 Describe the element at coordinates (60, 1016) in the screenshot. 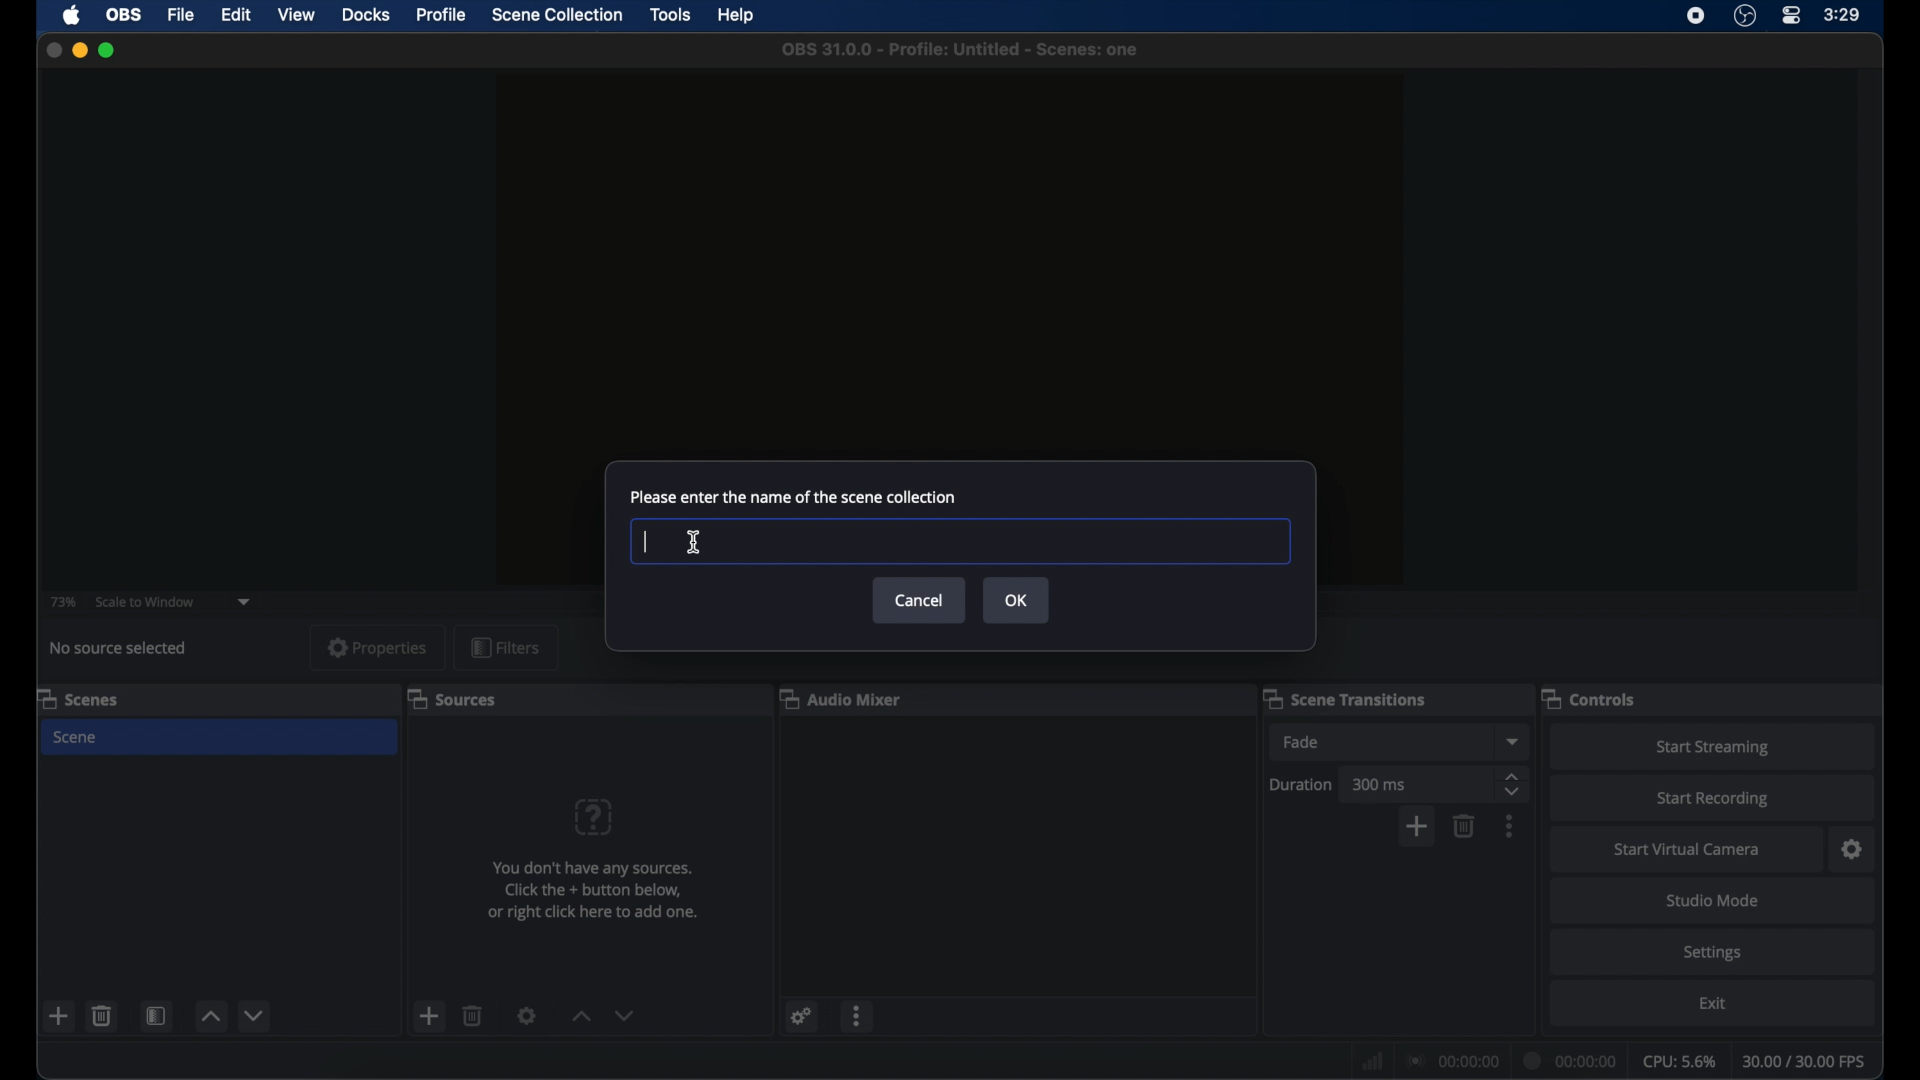

I see `add` at that location.